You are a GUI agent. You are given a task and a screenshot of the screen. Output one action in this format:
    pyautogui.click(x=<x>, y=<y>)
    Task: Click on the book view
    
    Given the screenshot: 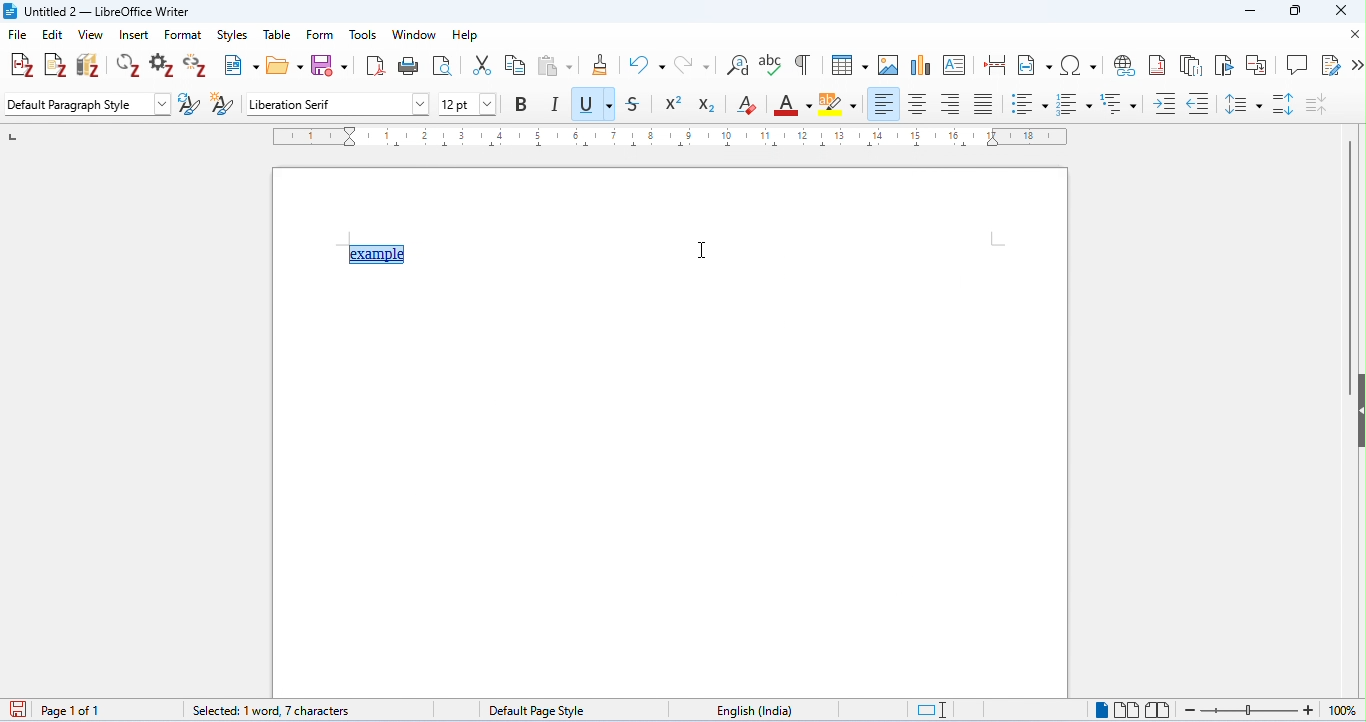 What is the action you would take?
    pyautogui.click(x=1159, y=710)
    